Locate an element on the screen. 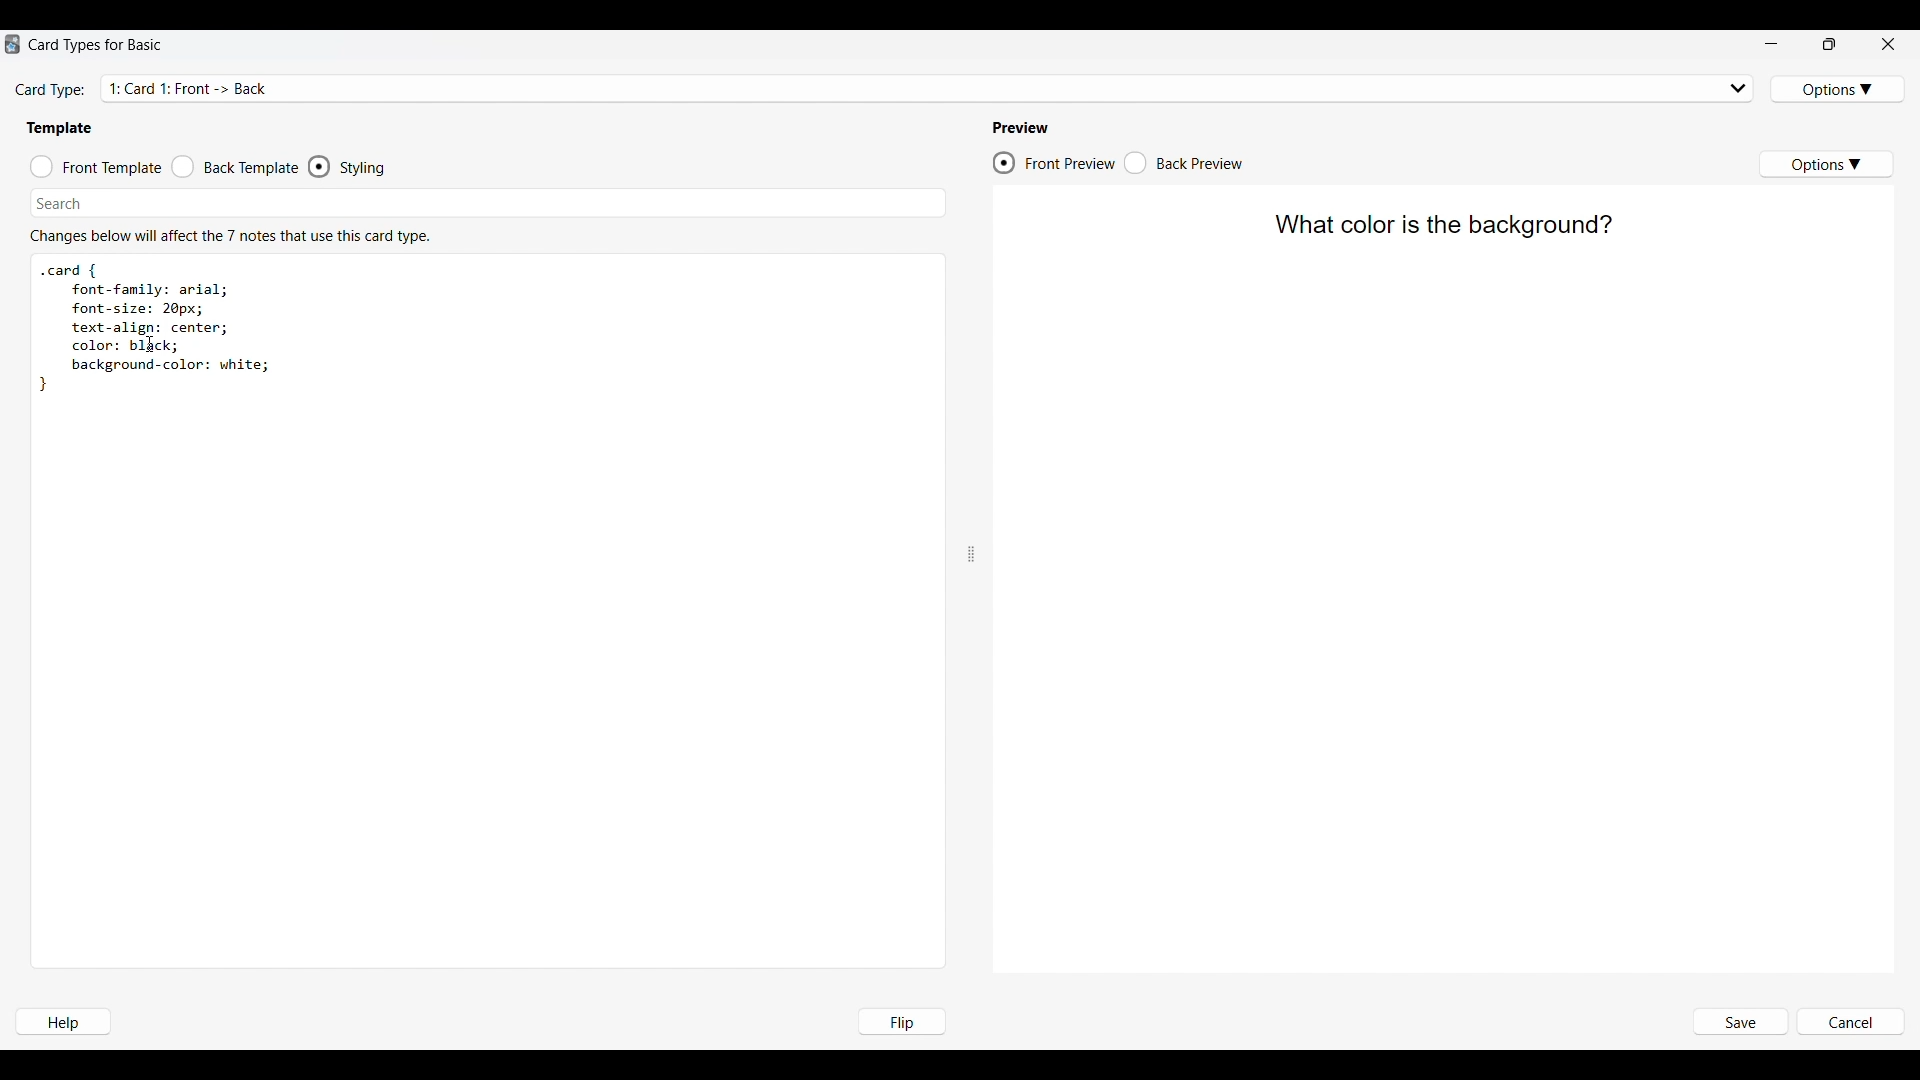 This screenshot has width=1920, height=1080. Change width of panels attached to this line is located at coordinates (971, 505).